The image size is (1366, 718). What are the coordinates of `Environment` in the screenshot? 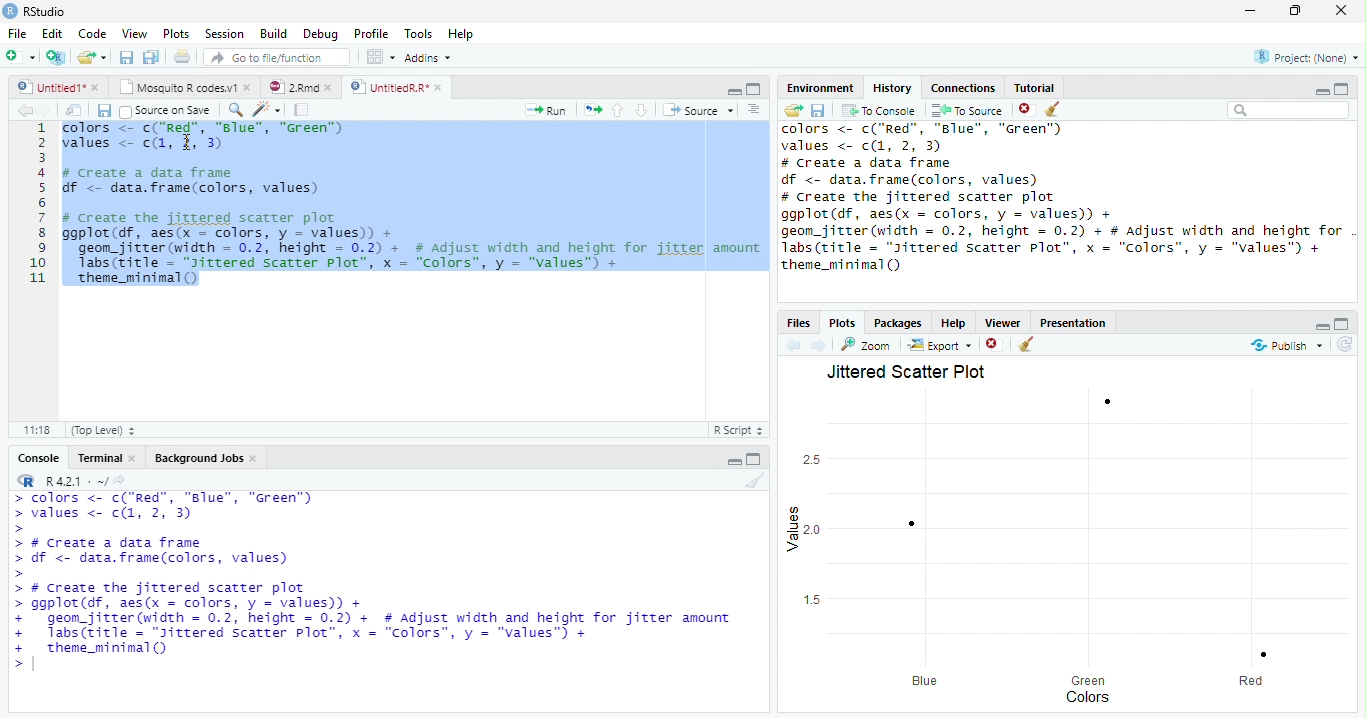 It's located at (819, 87).